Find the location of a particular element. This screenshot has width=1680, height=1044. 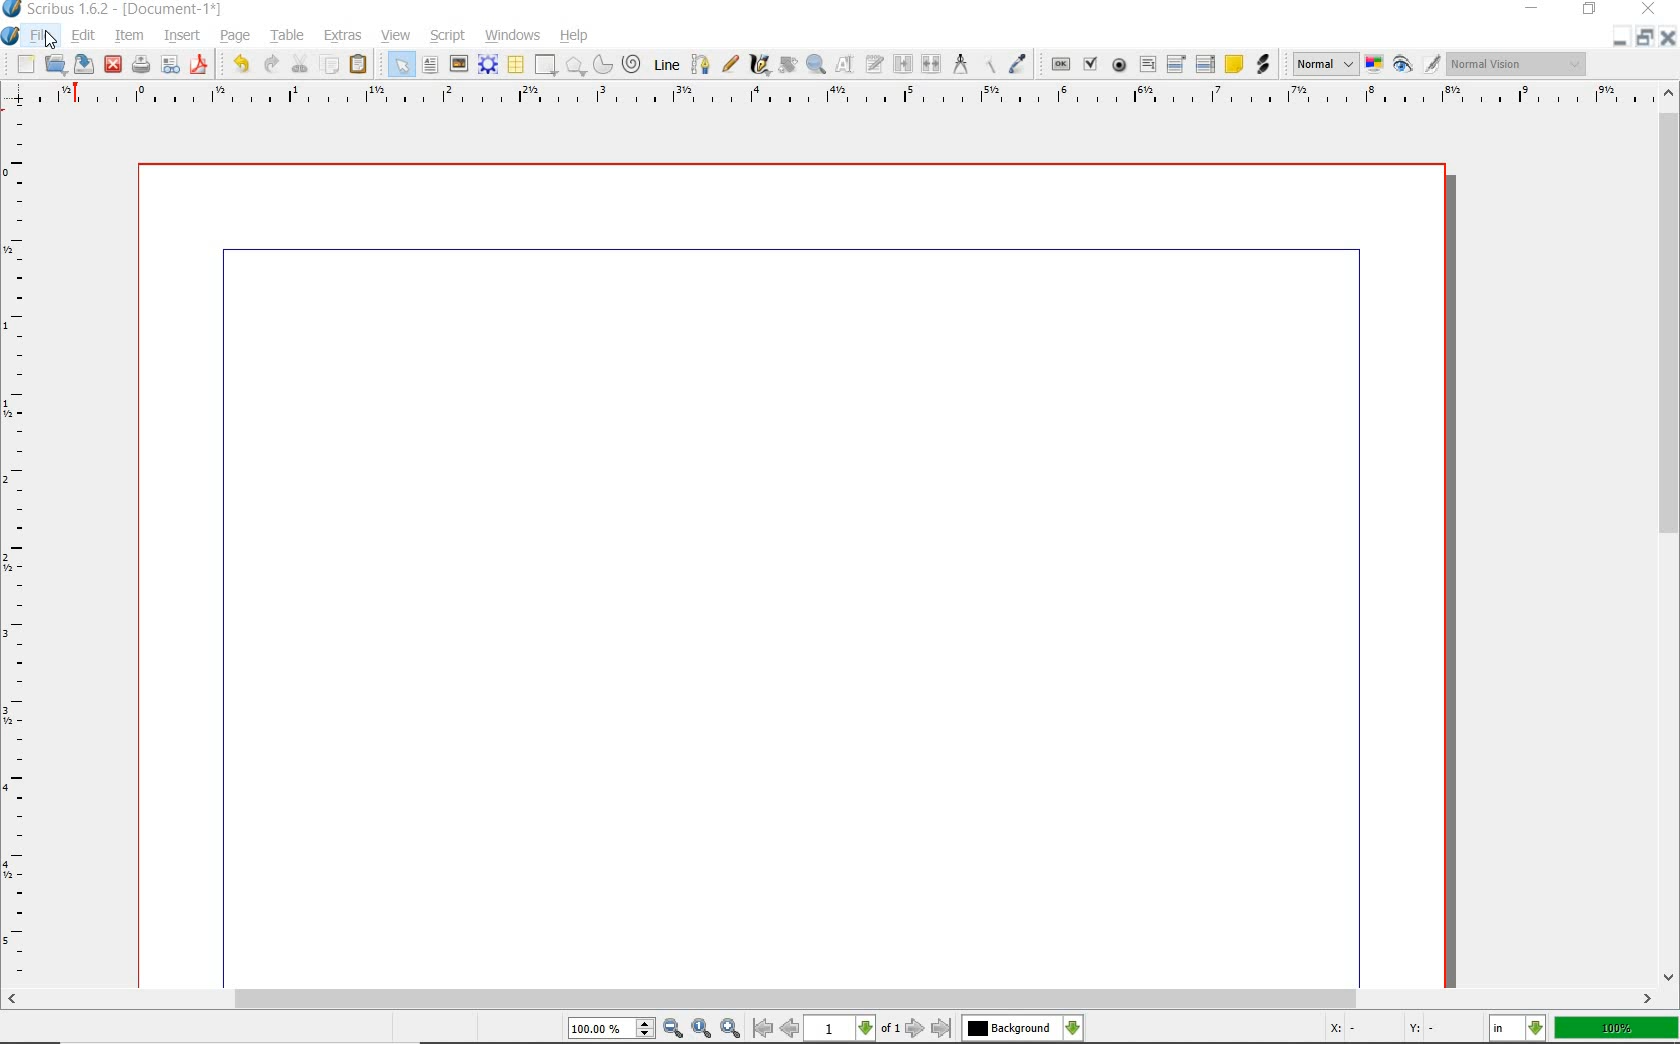

table is located at coordinates (288, 34).